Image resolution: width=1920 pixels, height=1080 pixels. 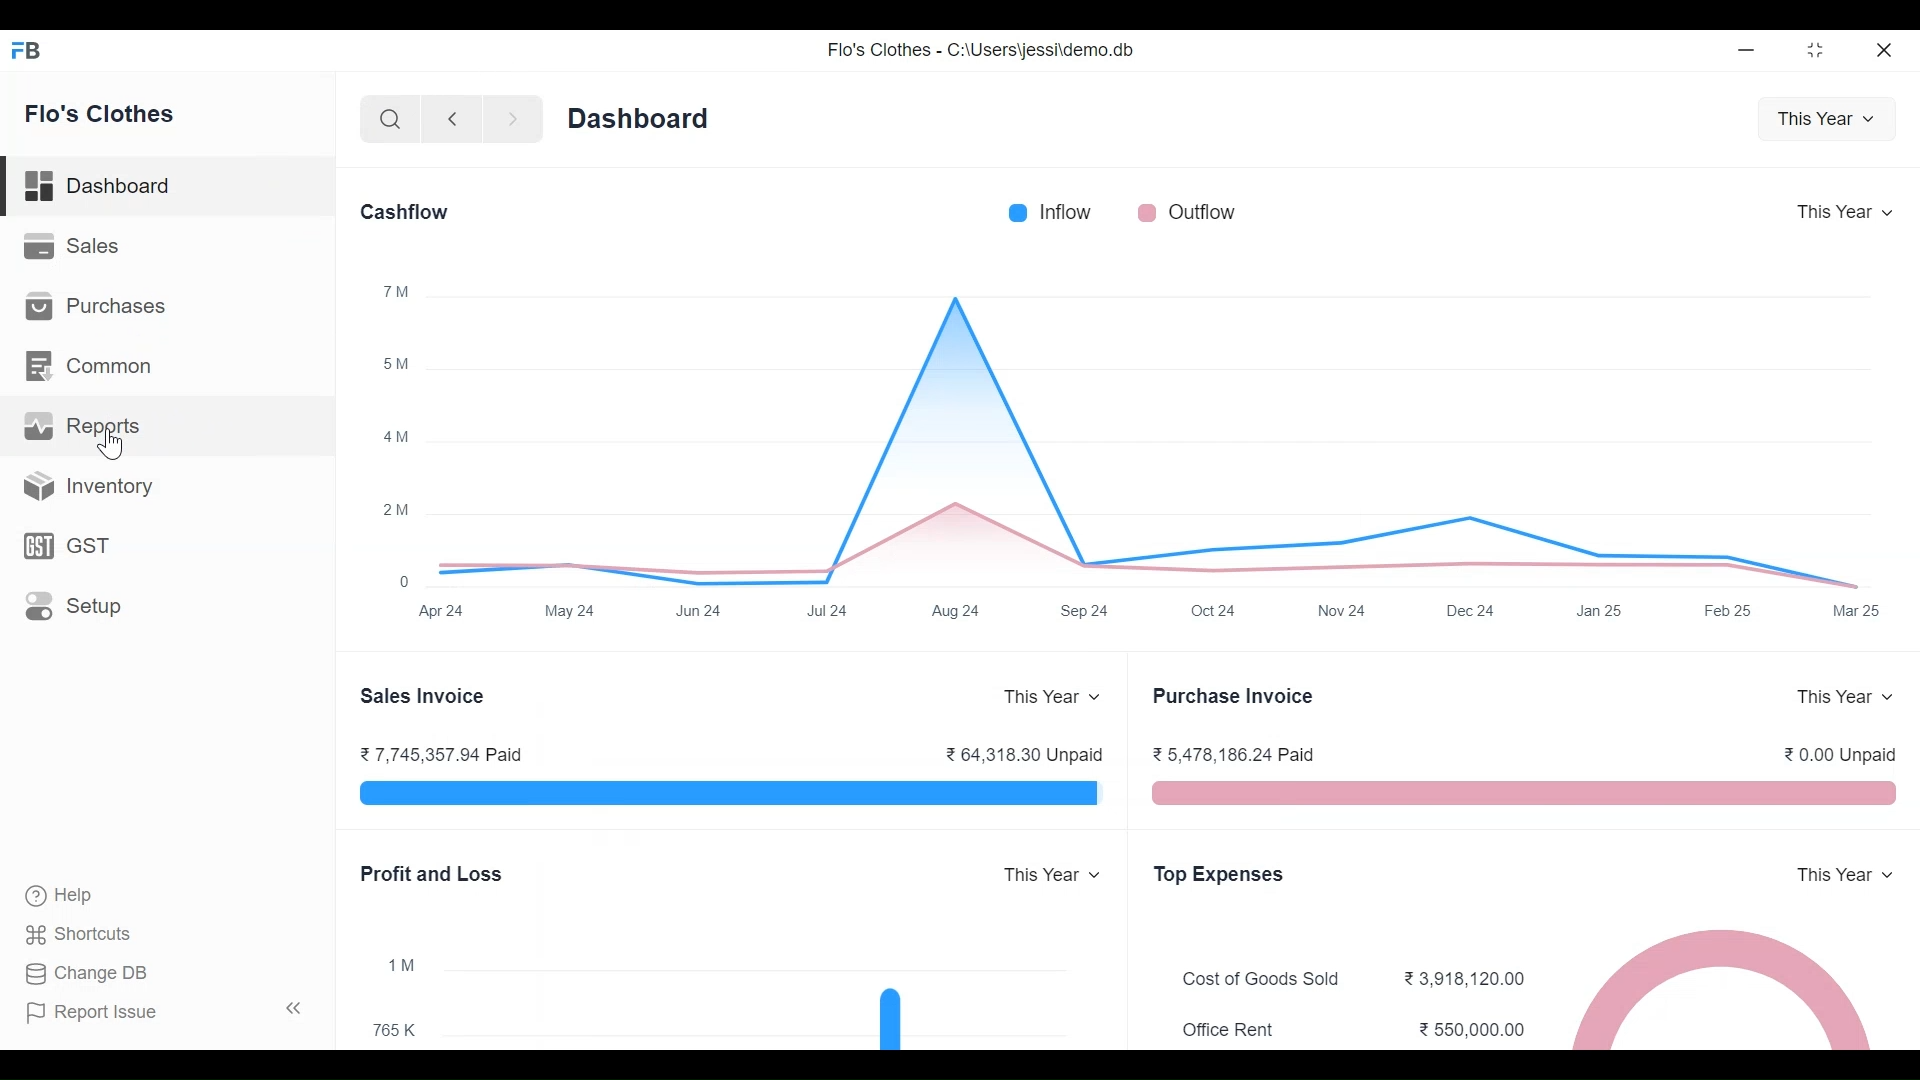 I want to click on This Year , so click(x=1054, y=876).